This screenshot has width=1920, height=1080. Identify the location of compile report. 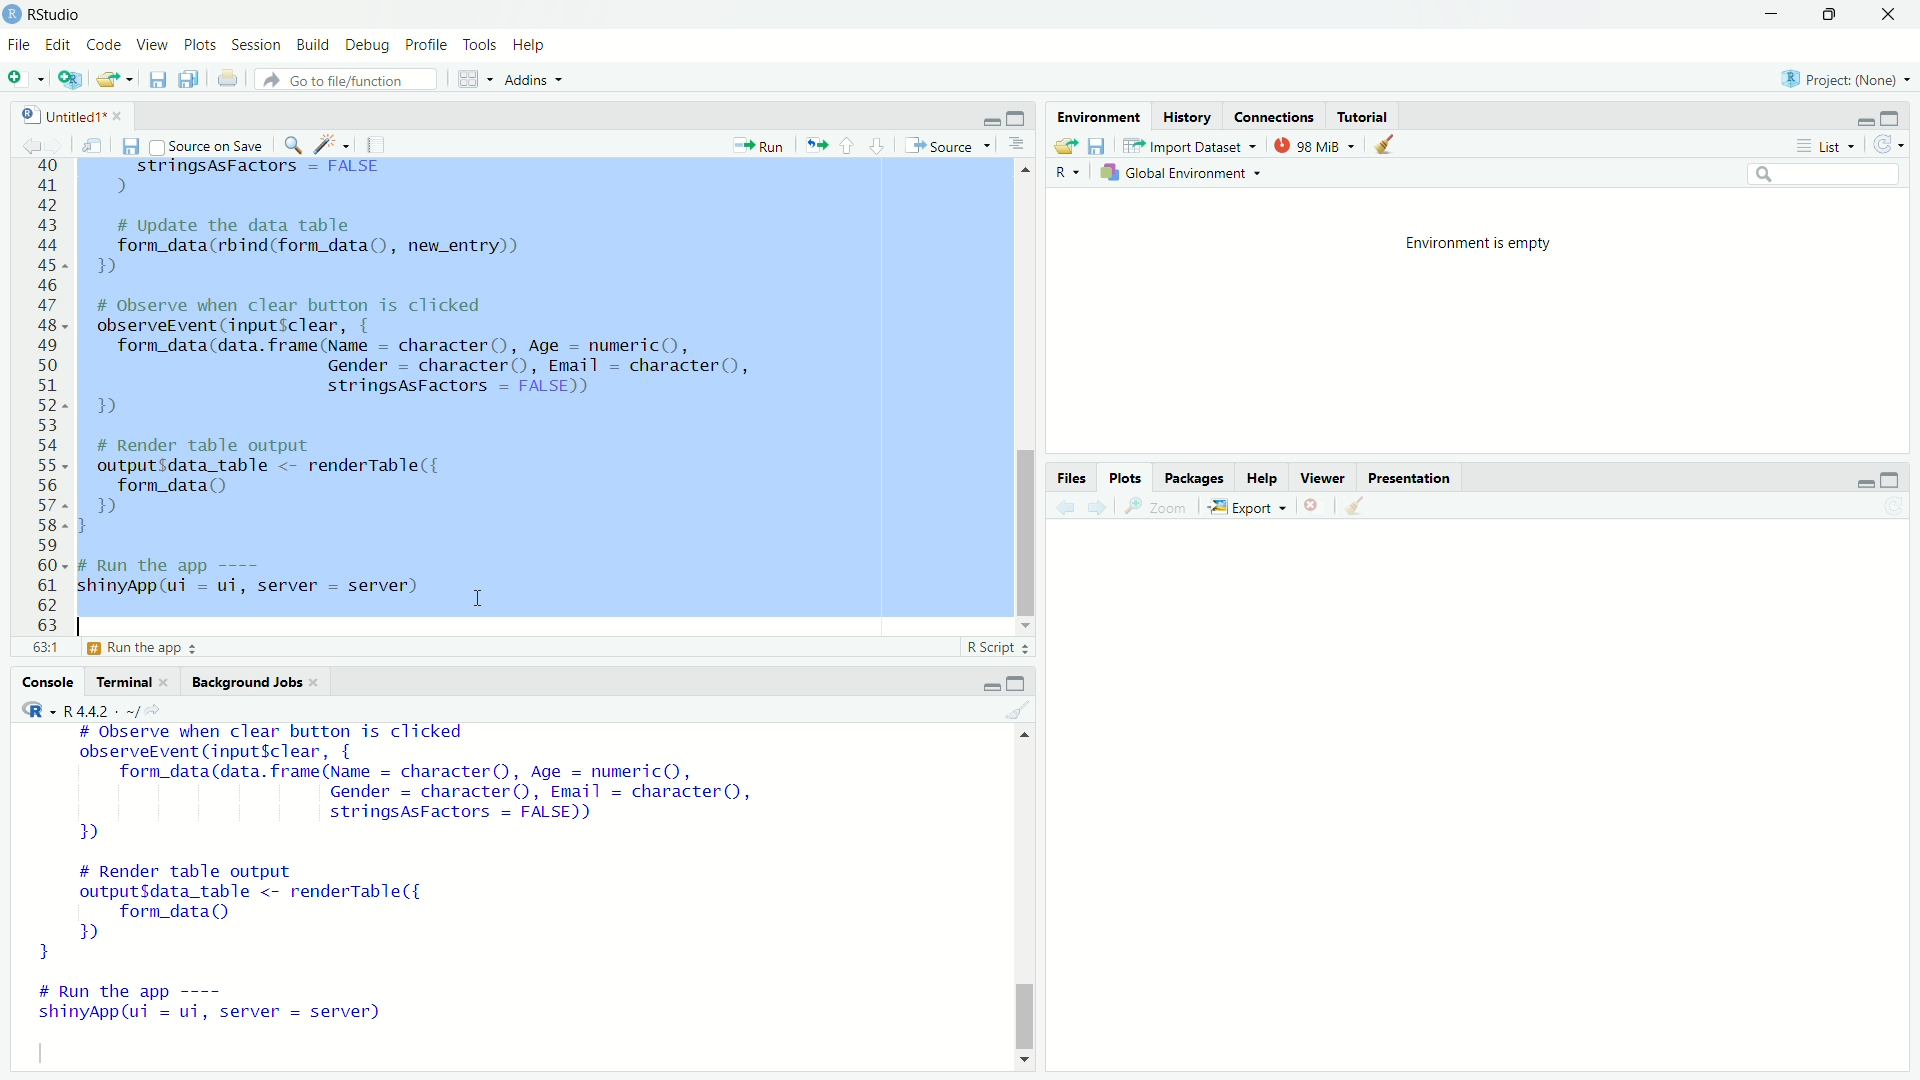
(380, 144).